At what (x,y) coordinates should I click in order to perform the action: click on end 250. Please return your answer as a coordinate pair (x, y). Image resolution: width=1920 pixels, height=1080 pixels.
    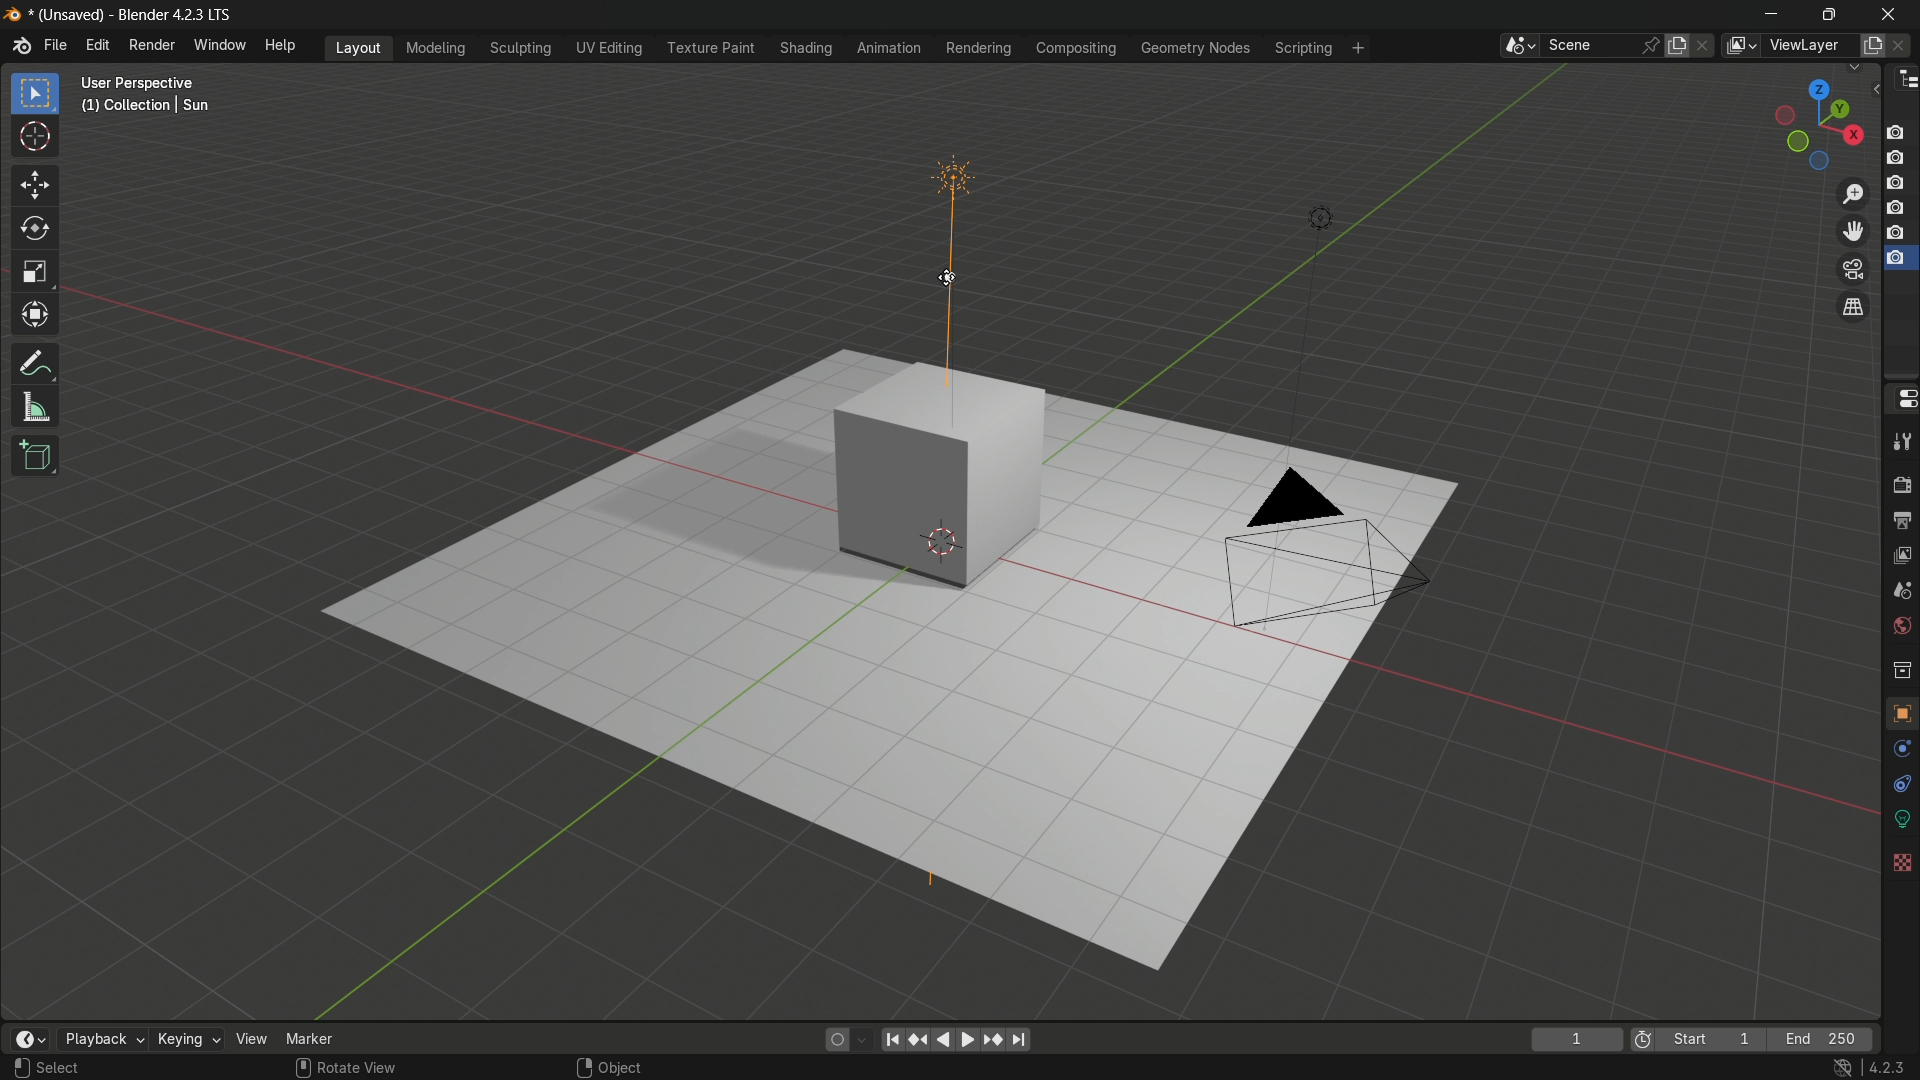
    Looking at the image, I should click on (1826, 1038).